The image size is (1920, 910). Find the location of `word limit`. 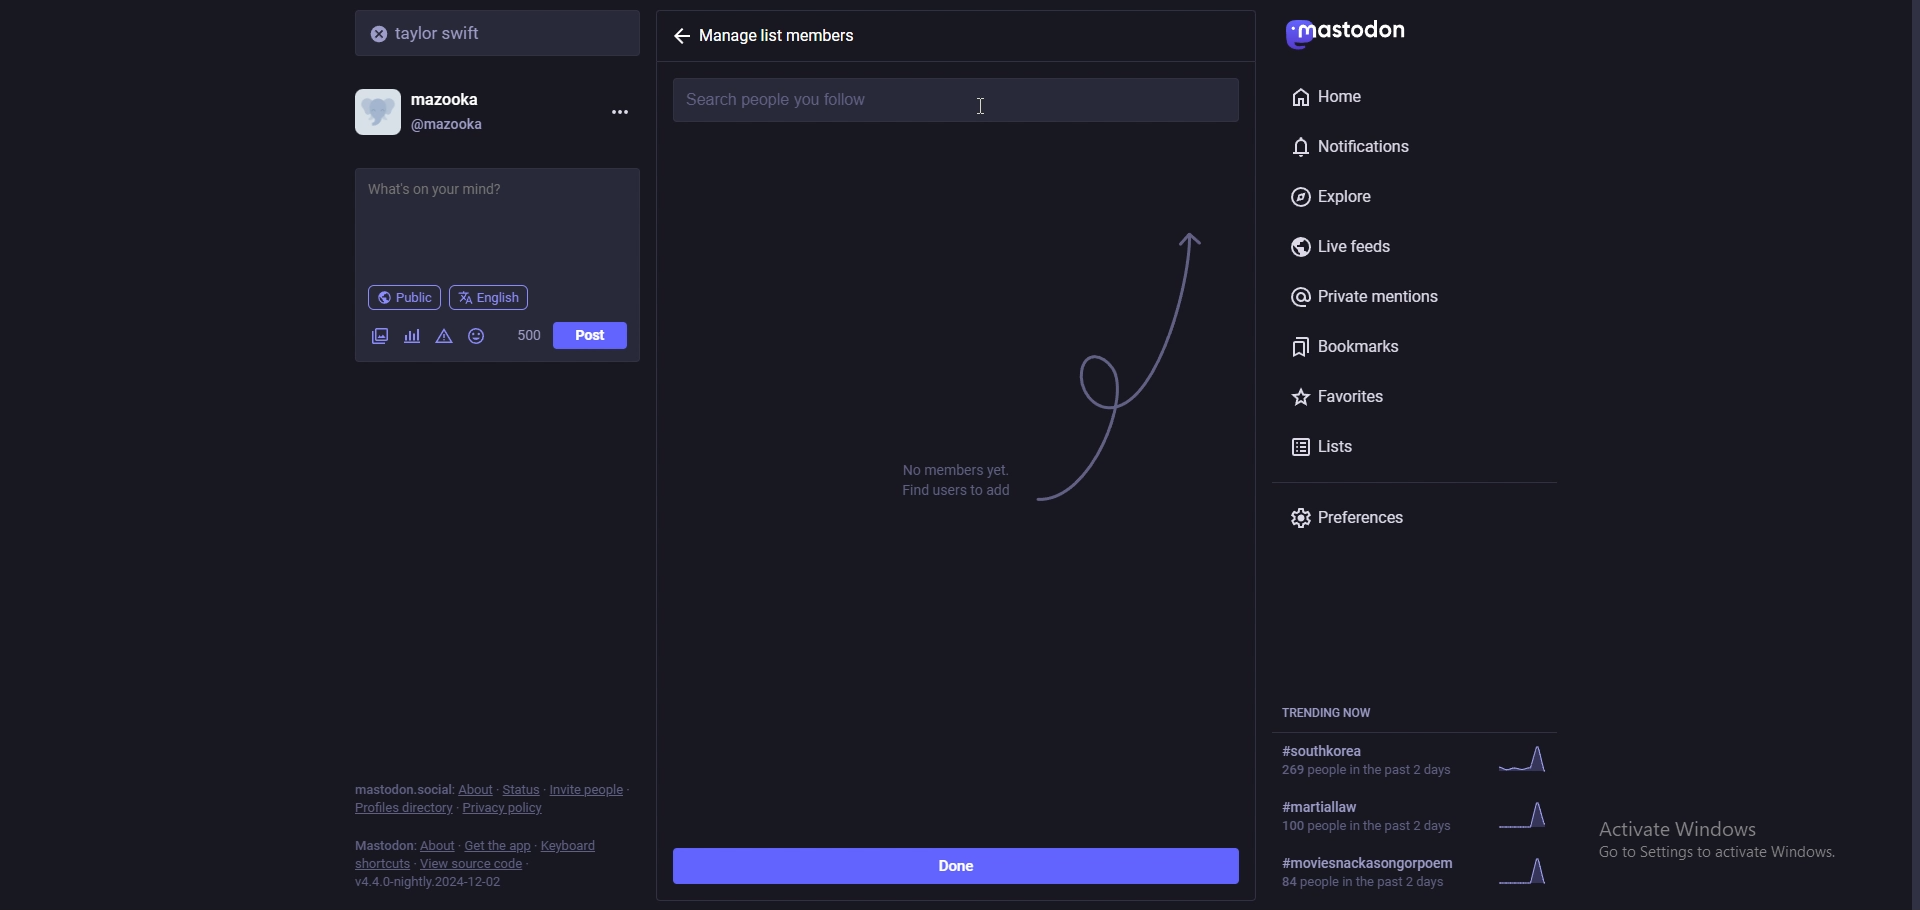

word limit is located at coordinates (527, 335).